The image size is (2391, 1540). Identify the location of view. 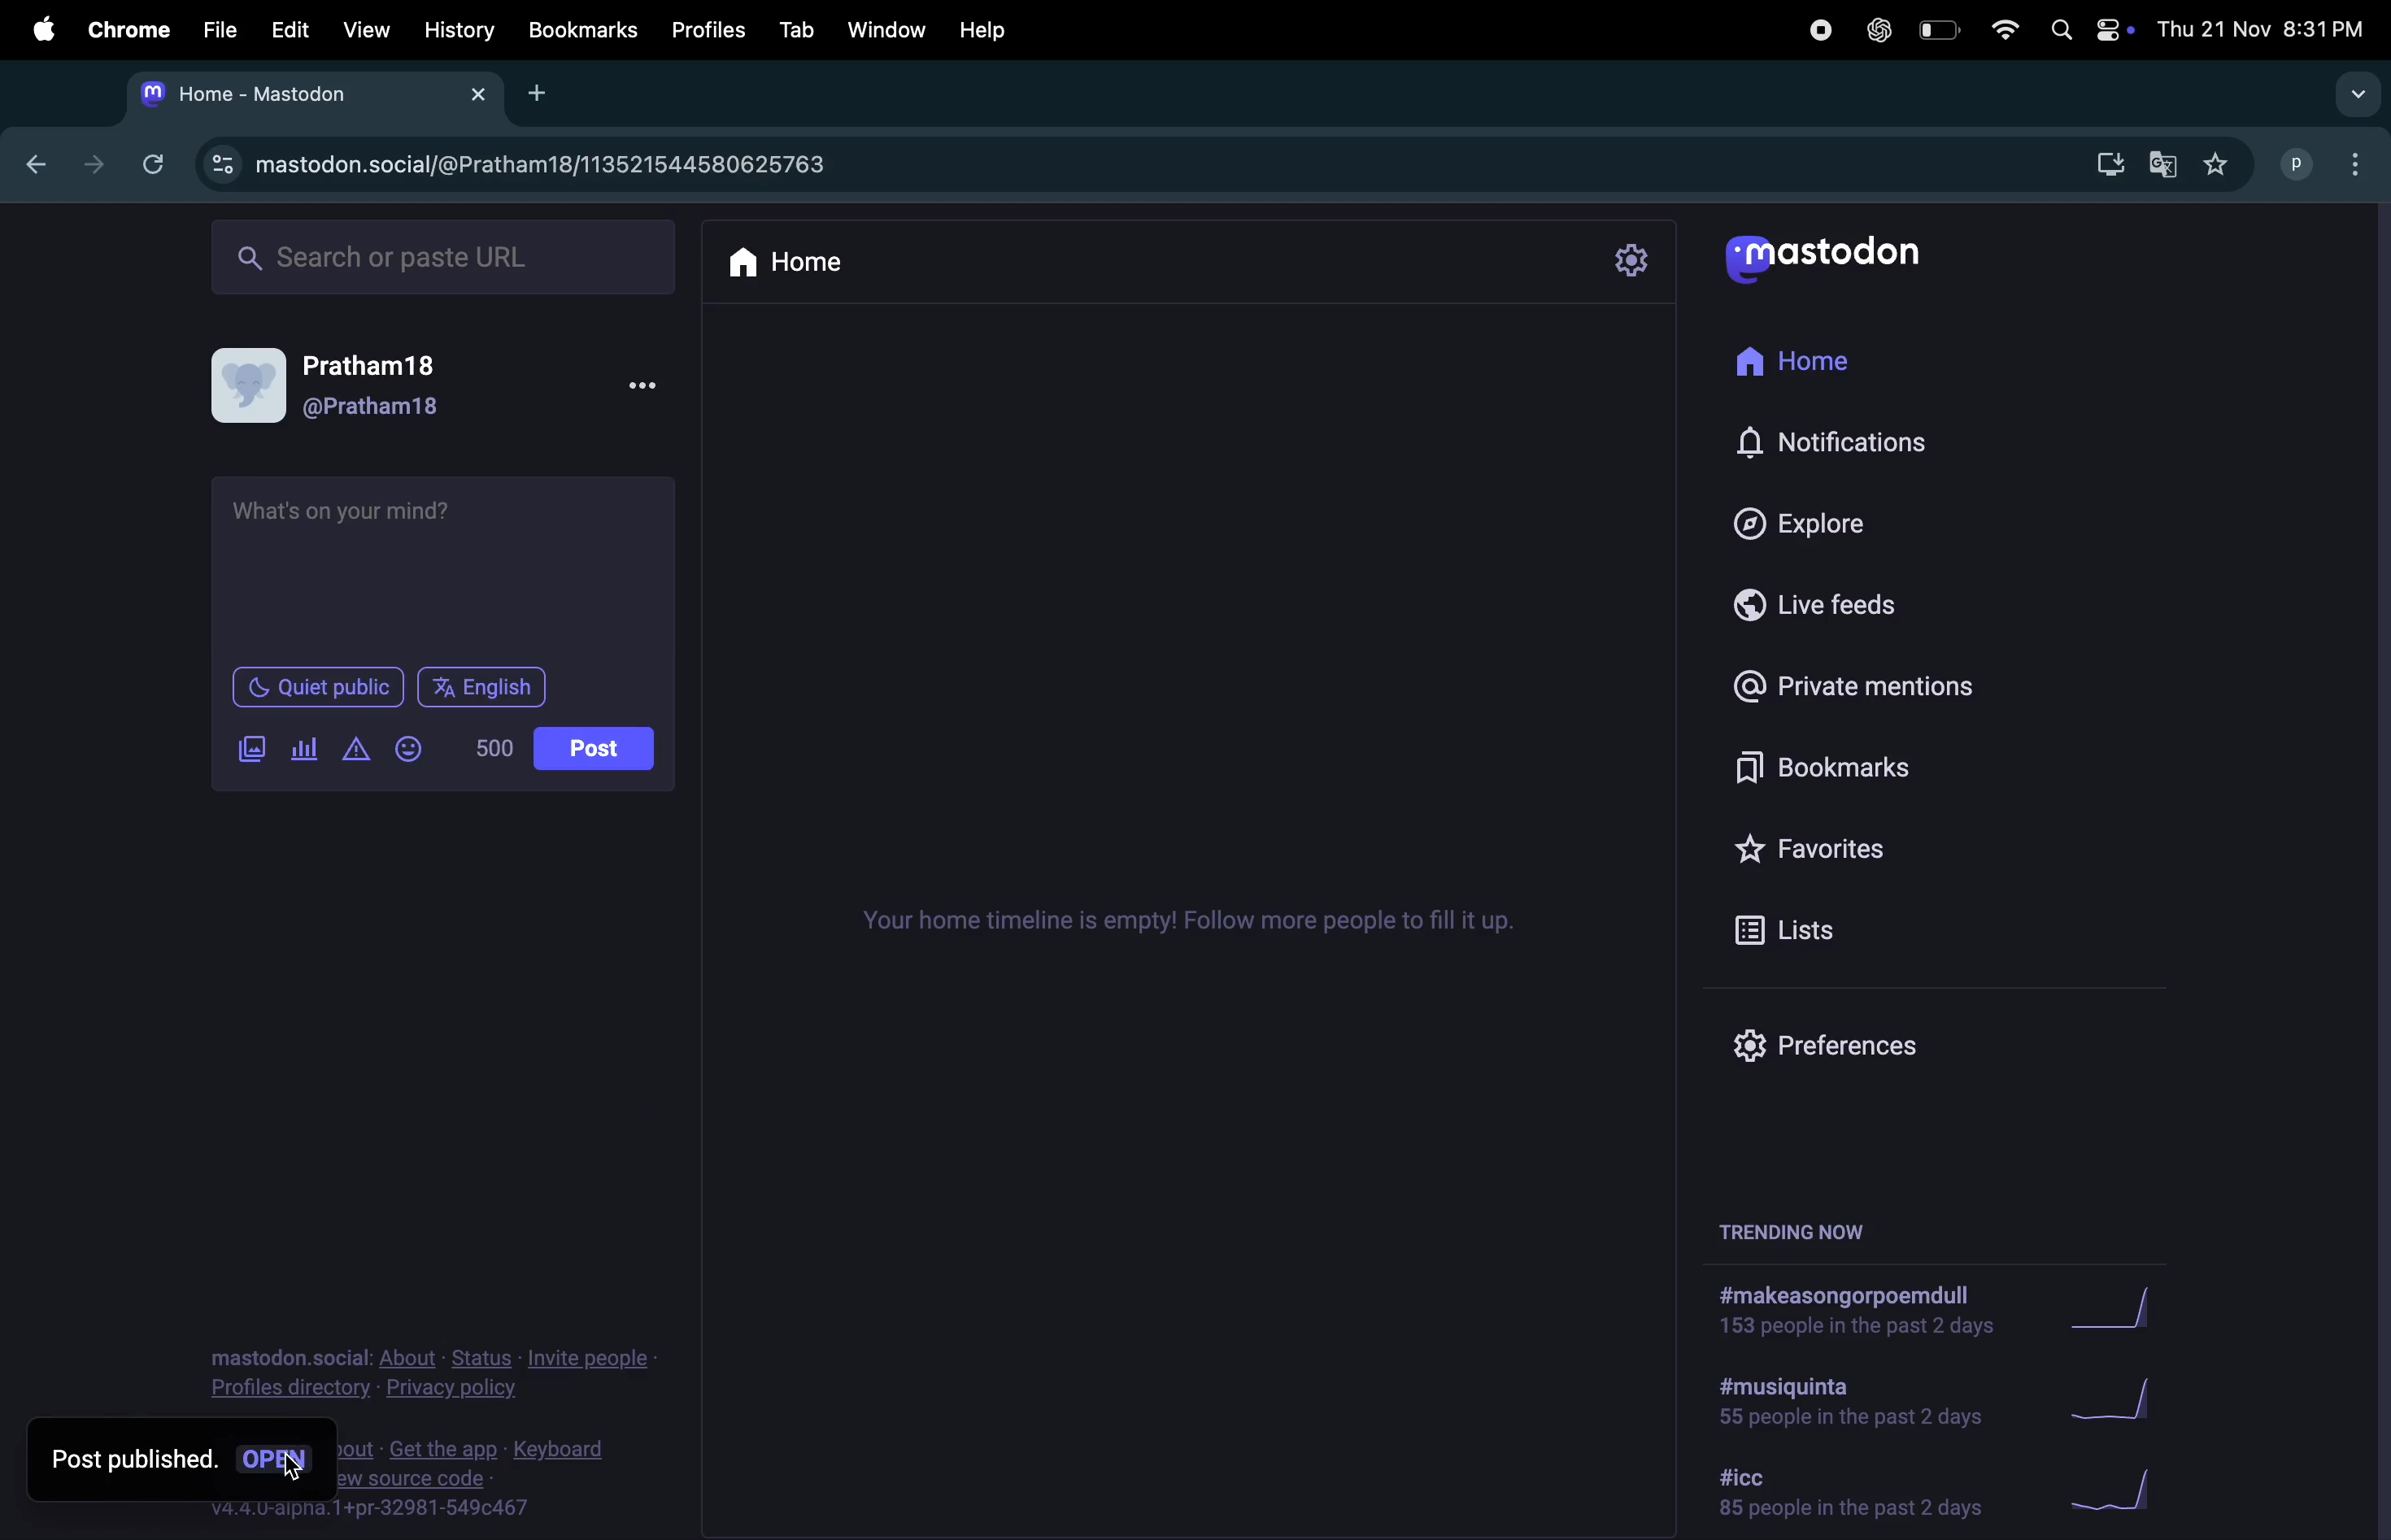
(365, 27).